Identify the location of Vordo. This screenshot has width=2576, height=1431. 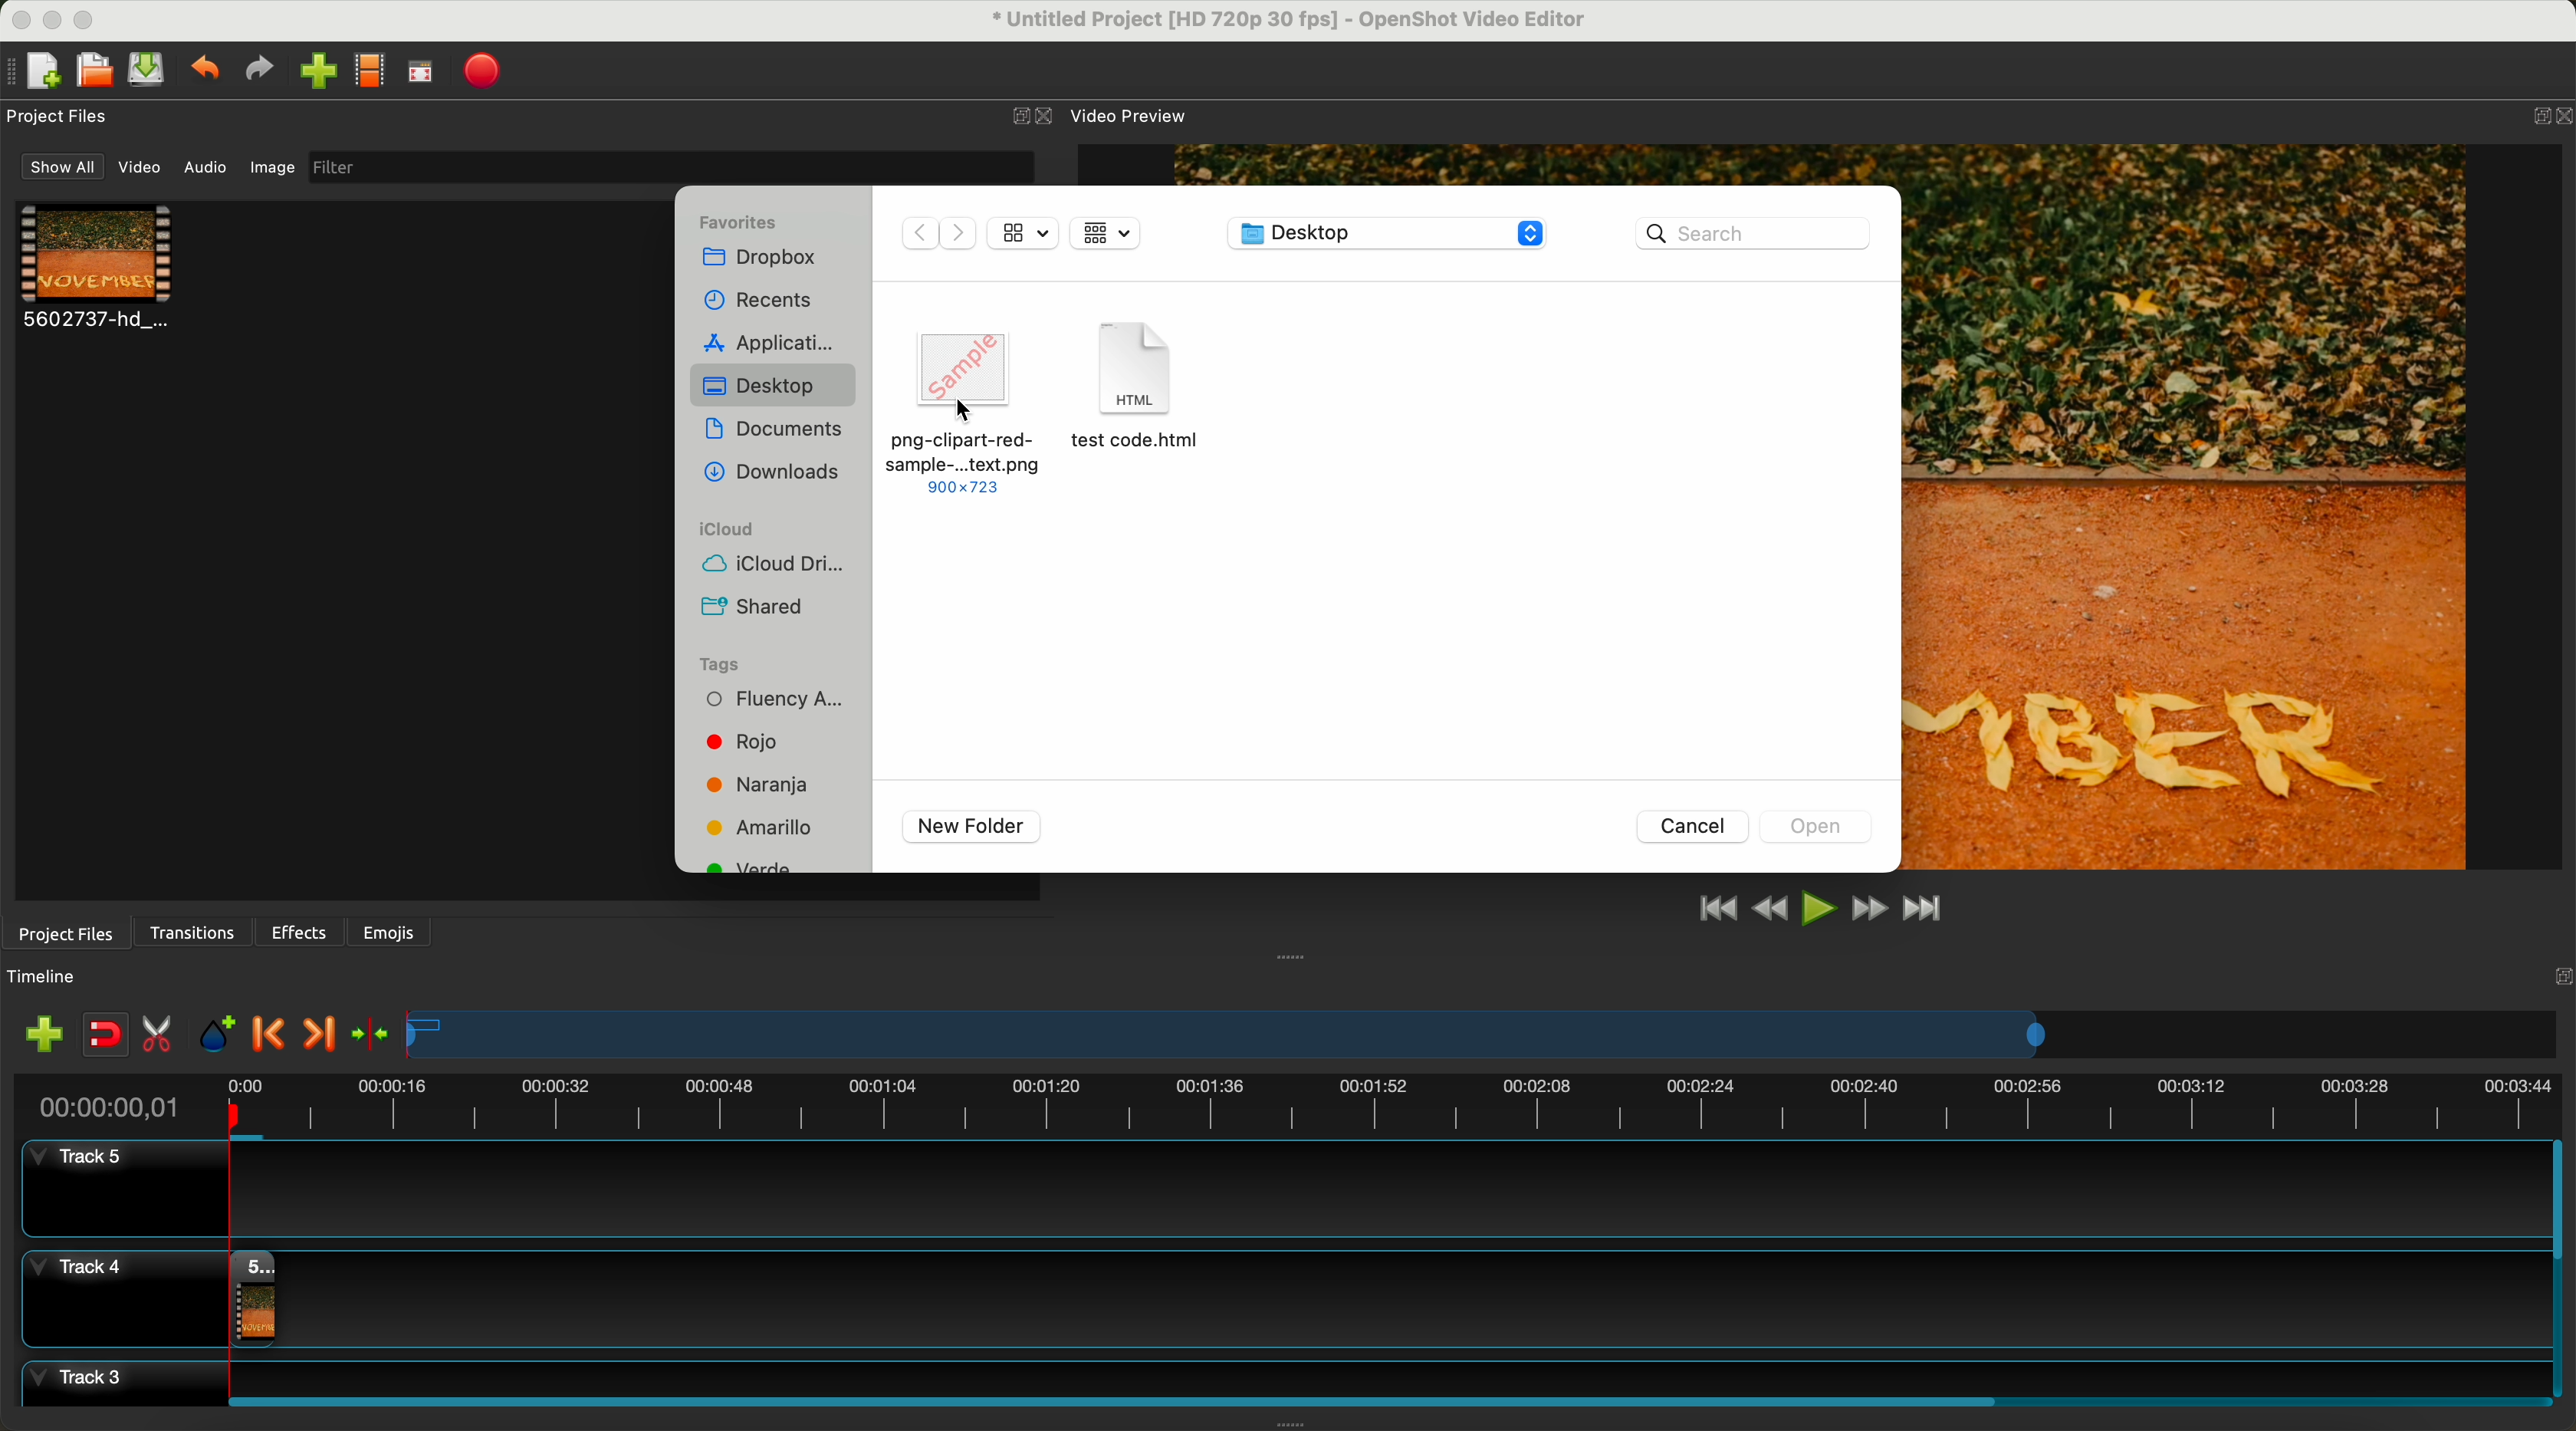
(748, 872).